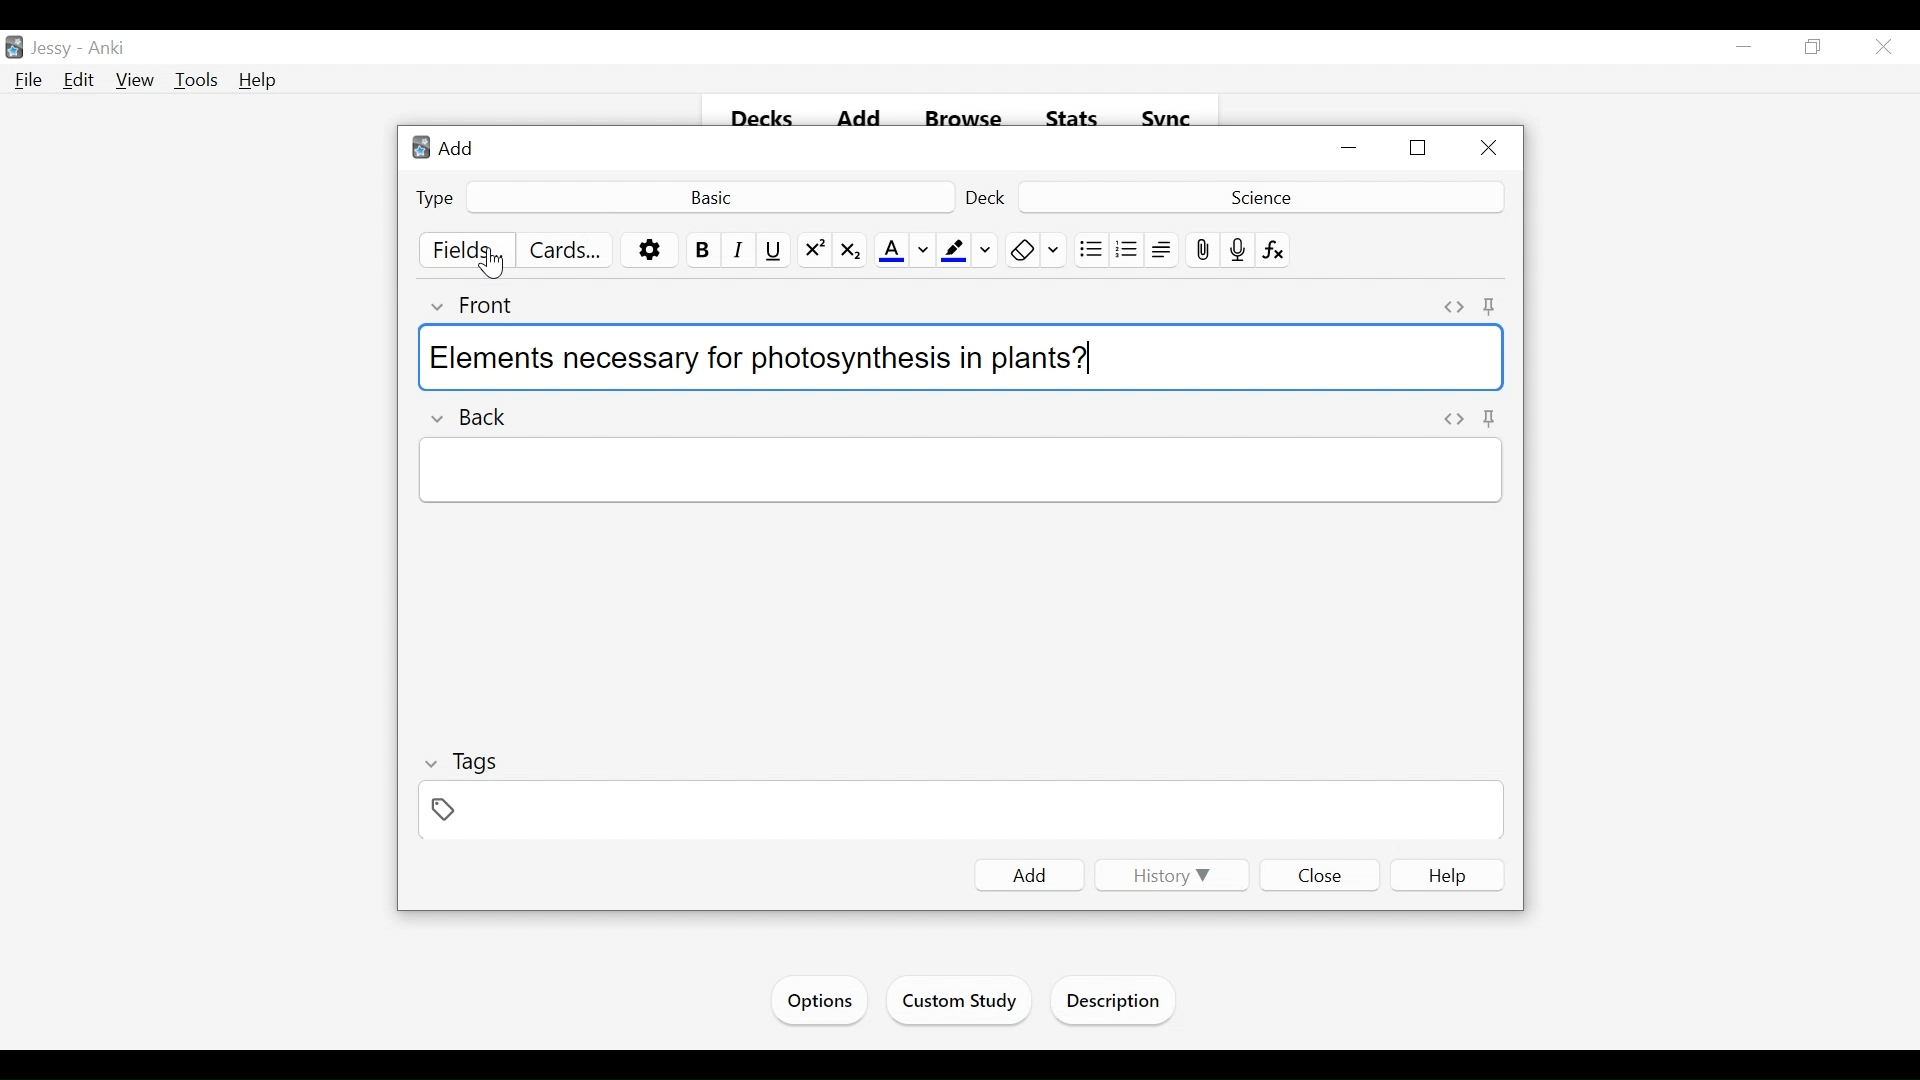  Describe the element at coordinates (923, 251) in the screenshot. I see `Change color` at that location.